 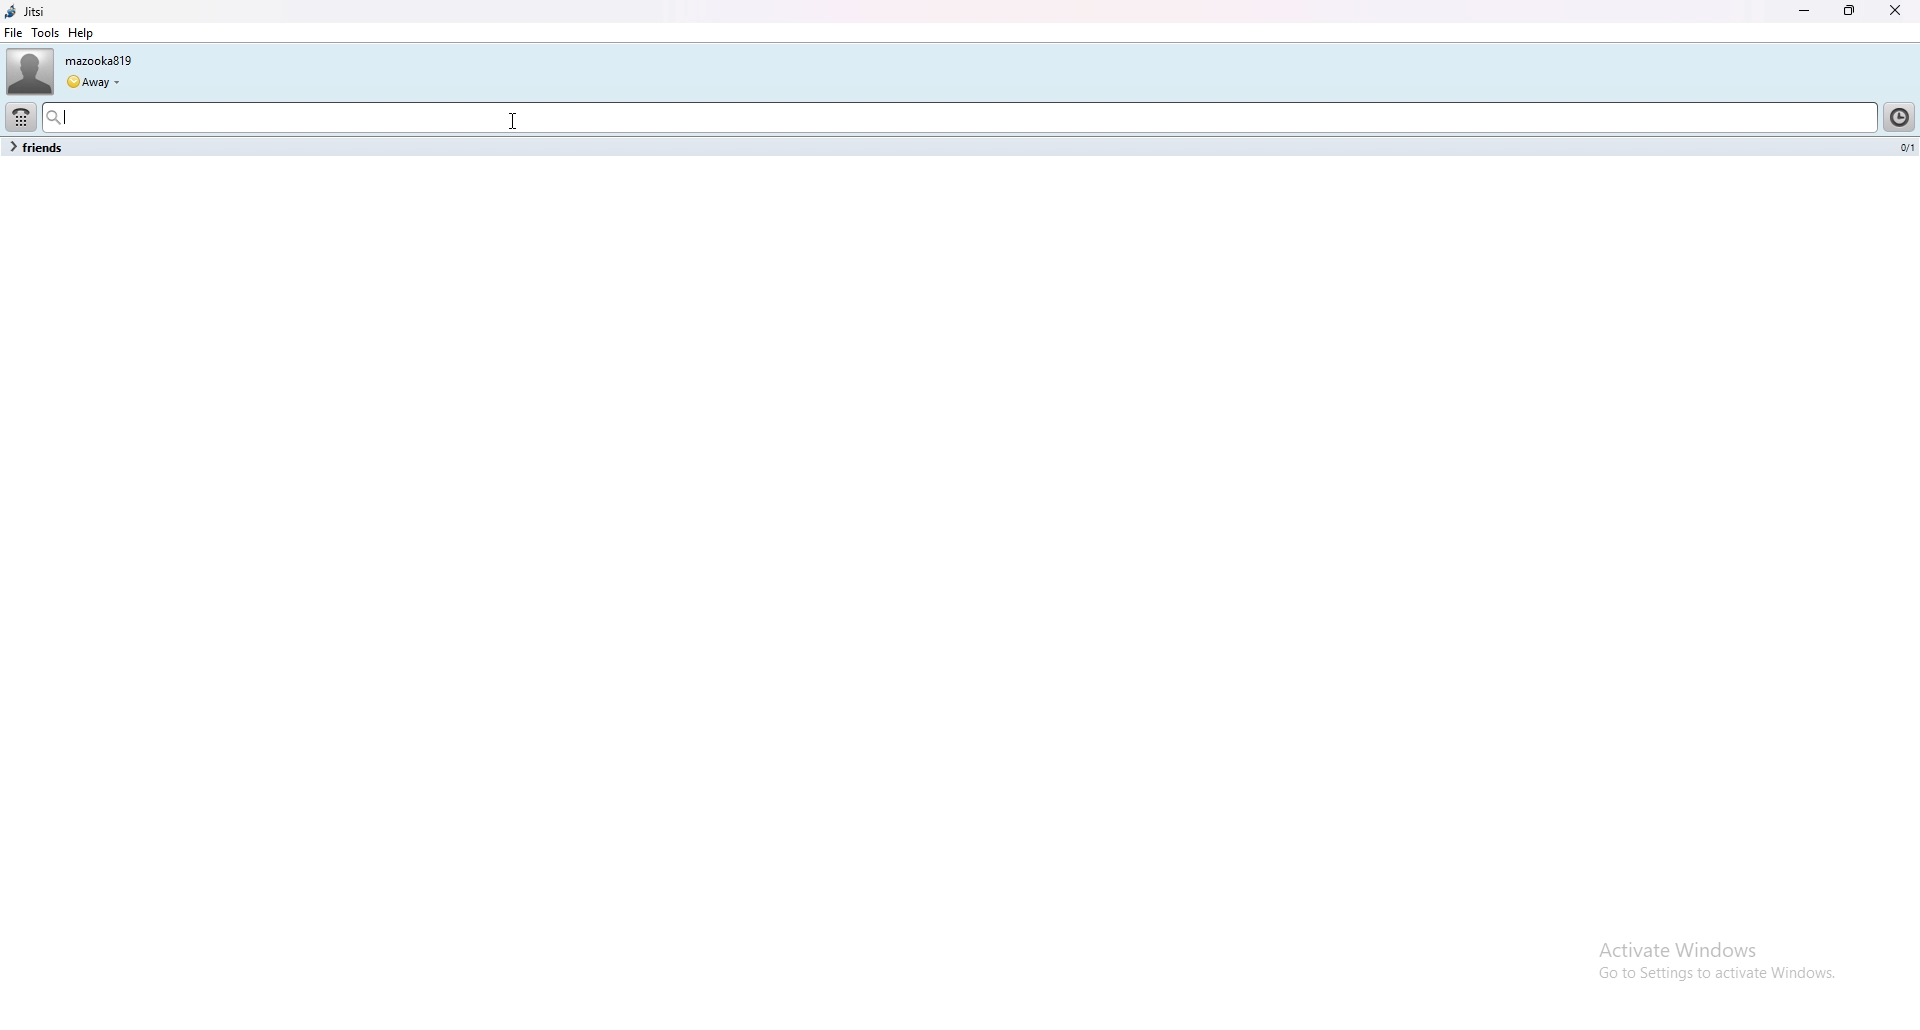 I want to click on user photo, so click(x=27, y=71).